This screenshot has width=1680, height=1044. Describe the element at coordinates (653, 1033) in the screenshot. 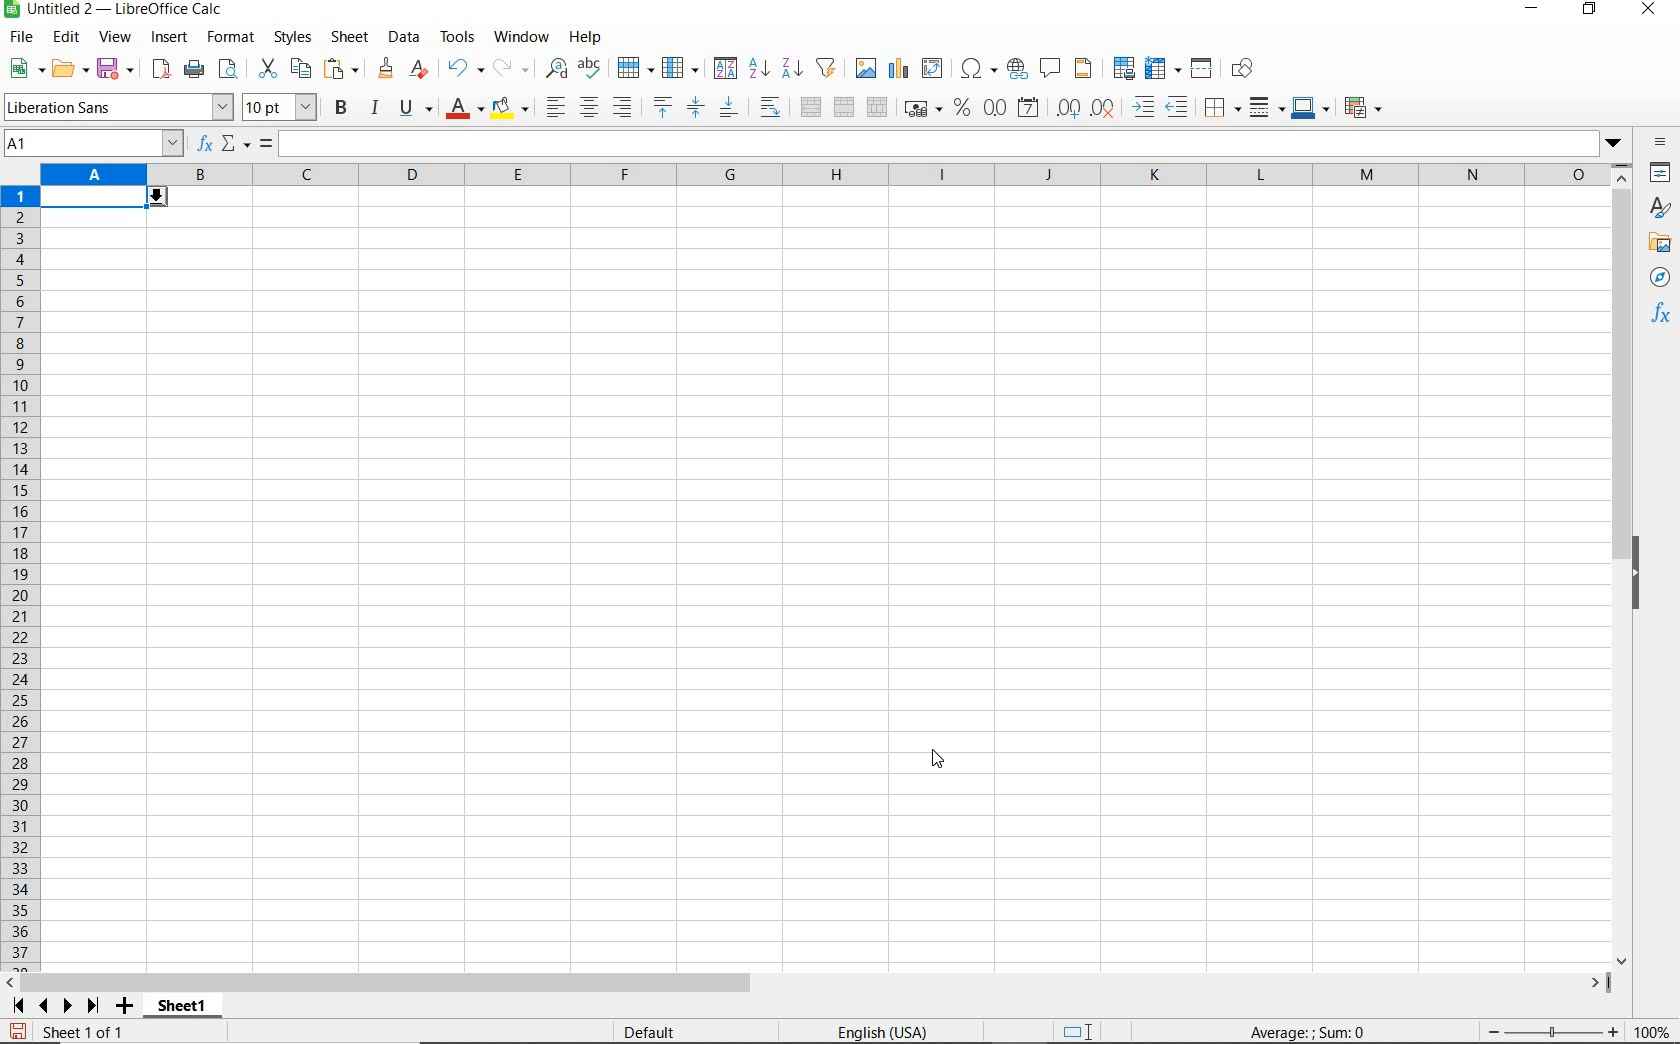

I see `default` at that location.